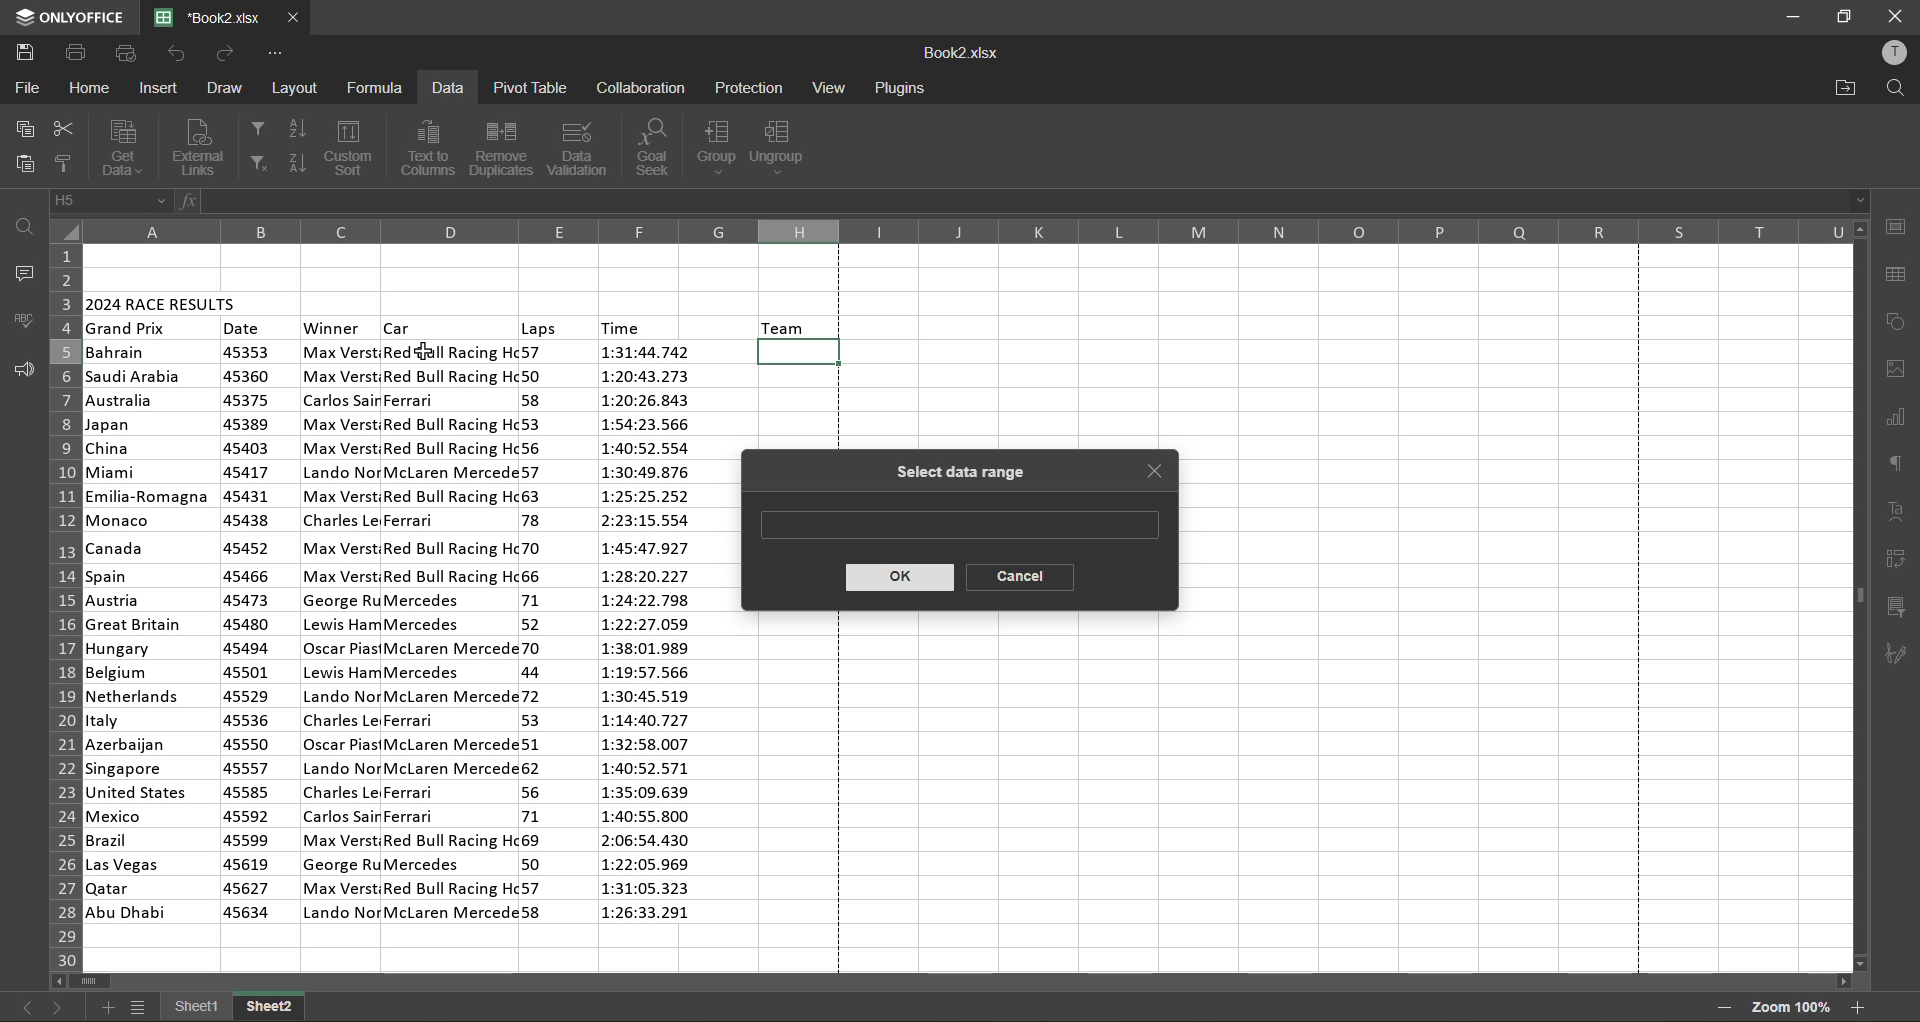 The height and width of the screenshot is (1022, 1920). Describe the element at coordinates (60, 132) in the screenshot. I see `cut` at that location.